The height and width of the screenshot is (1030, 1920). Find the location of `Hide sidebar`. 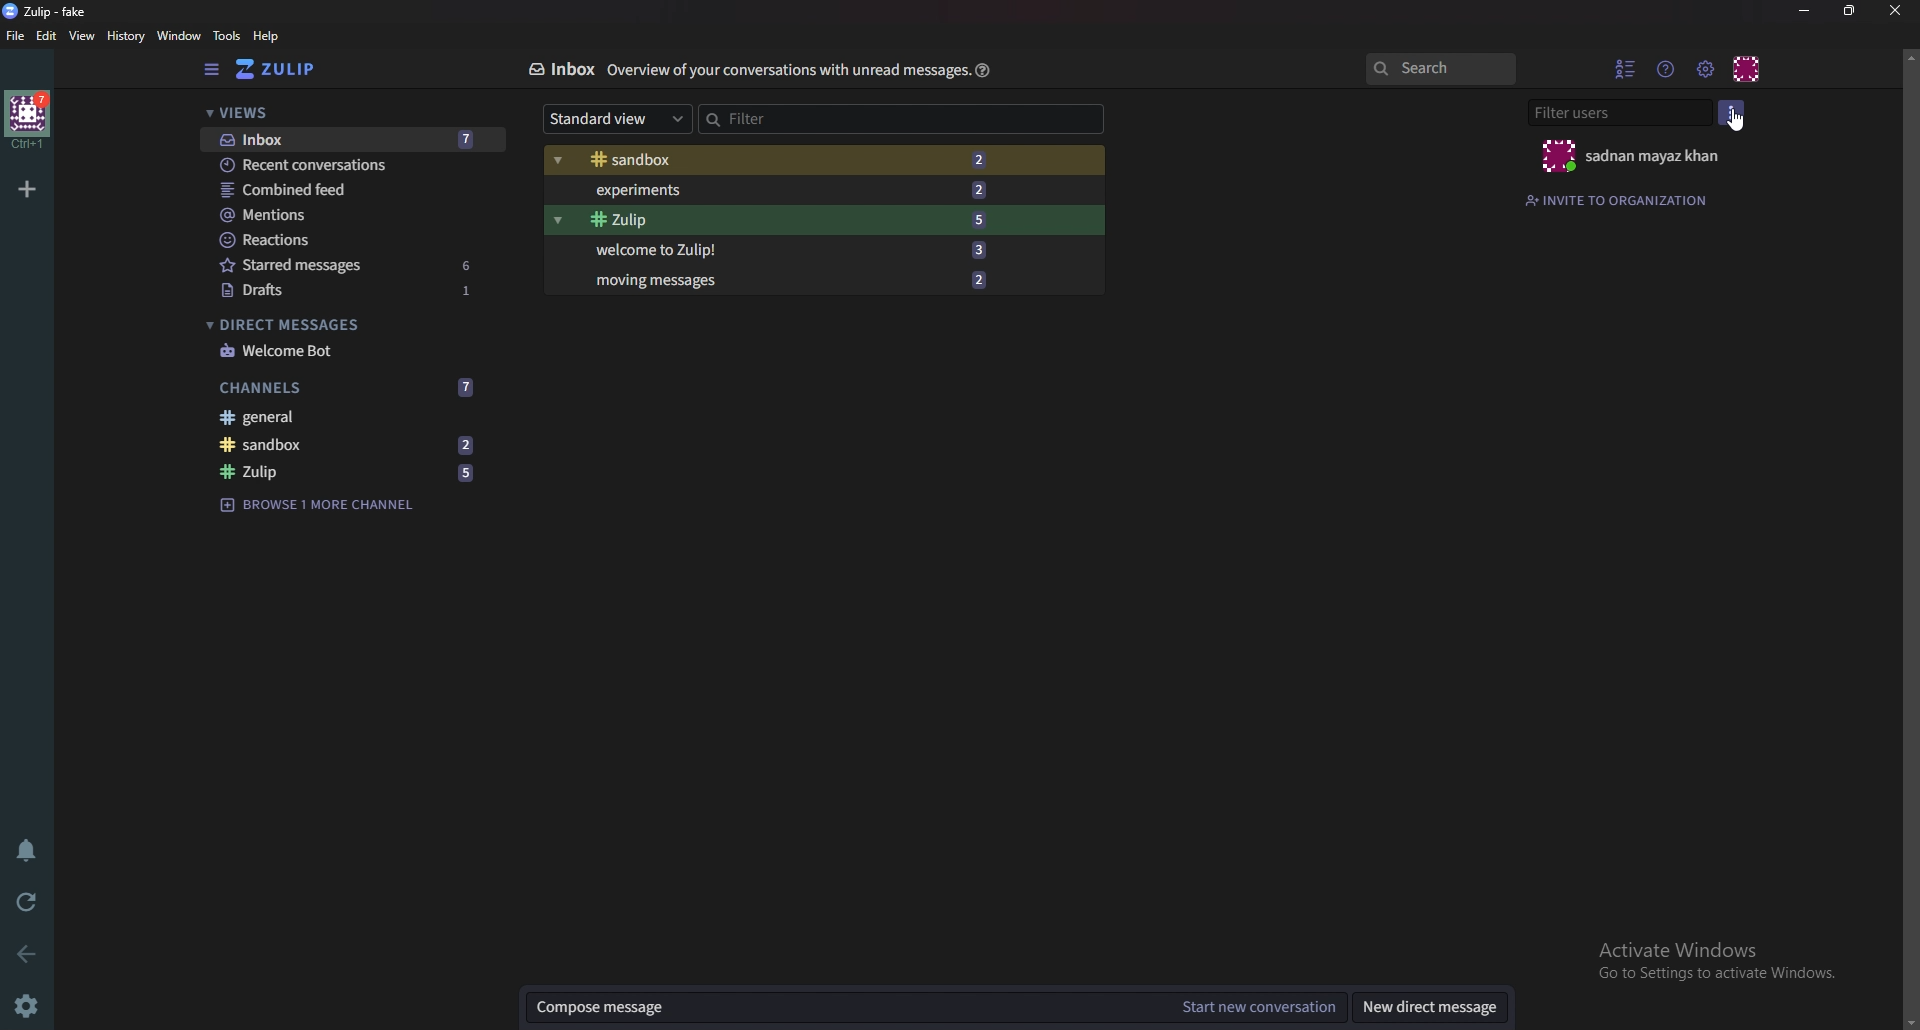

Hide sidebar is located at coordinates (214, 70).